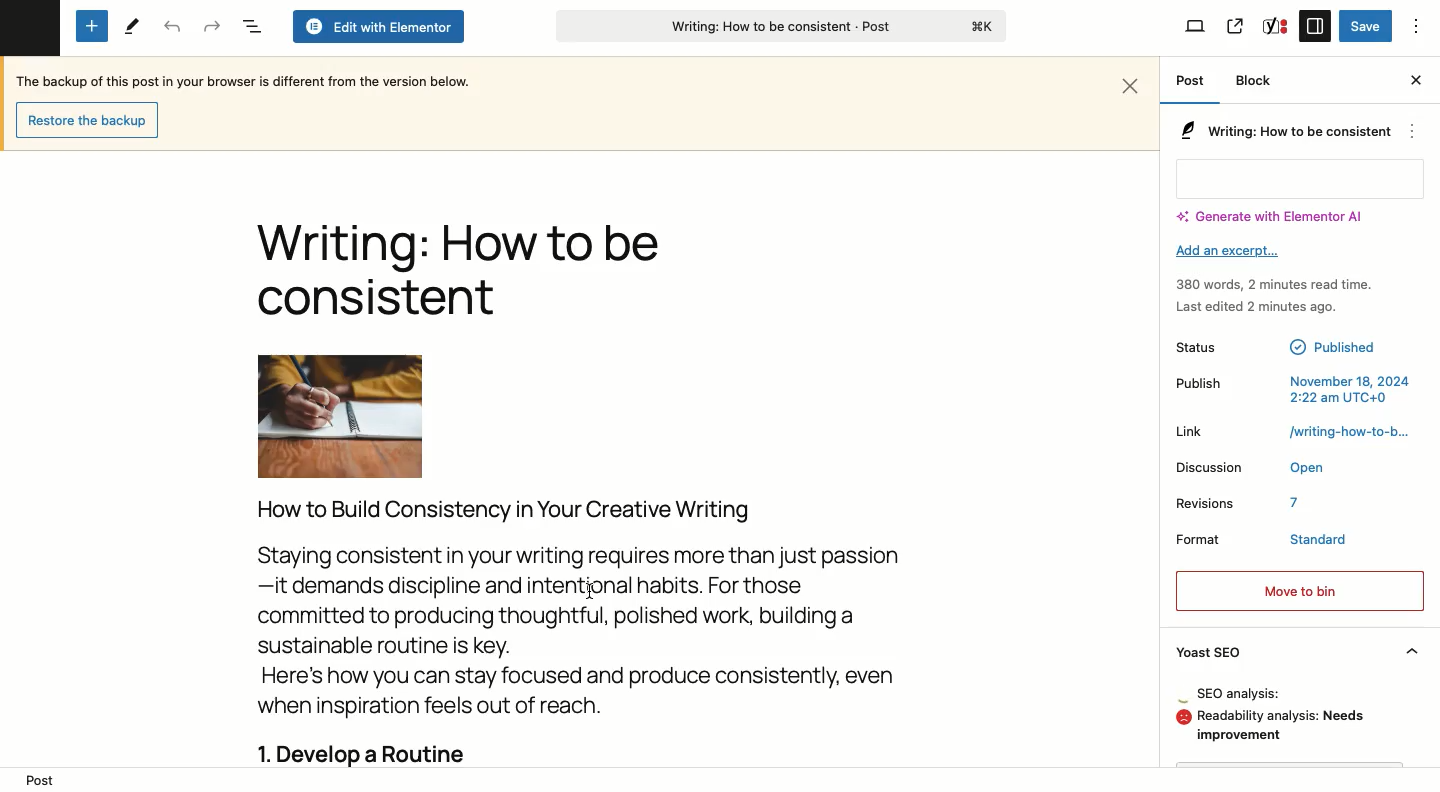 The image size is (1440, 792). What do you see at coordinates (1194, 346) in the screenshot?
I see `Status` at bounding box center [1194, 346].